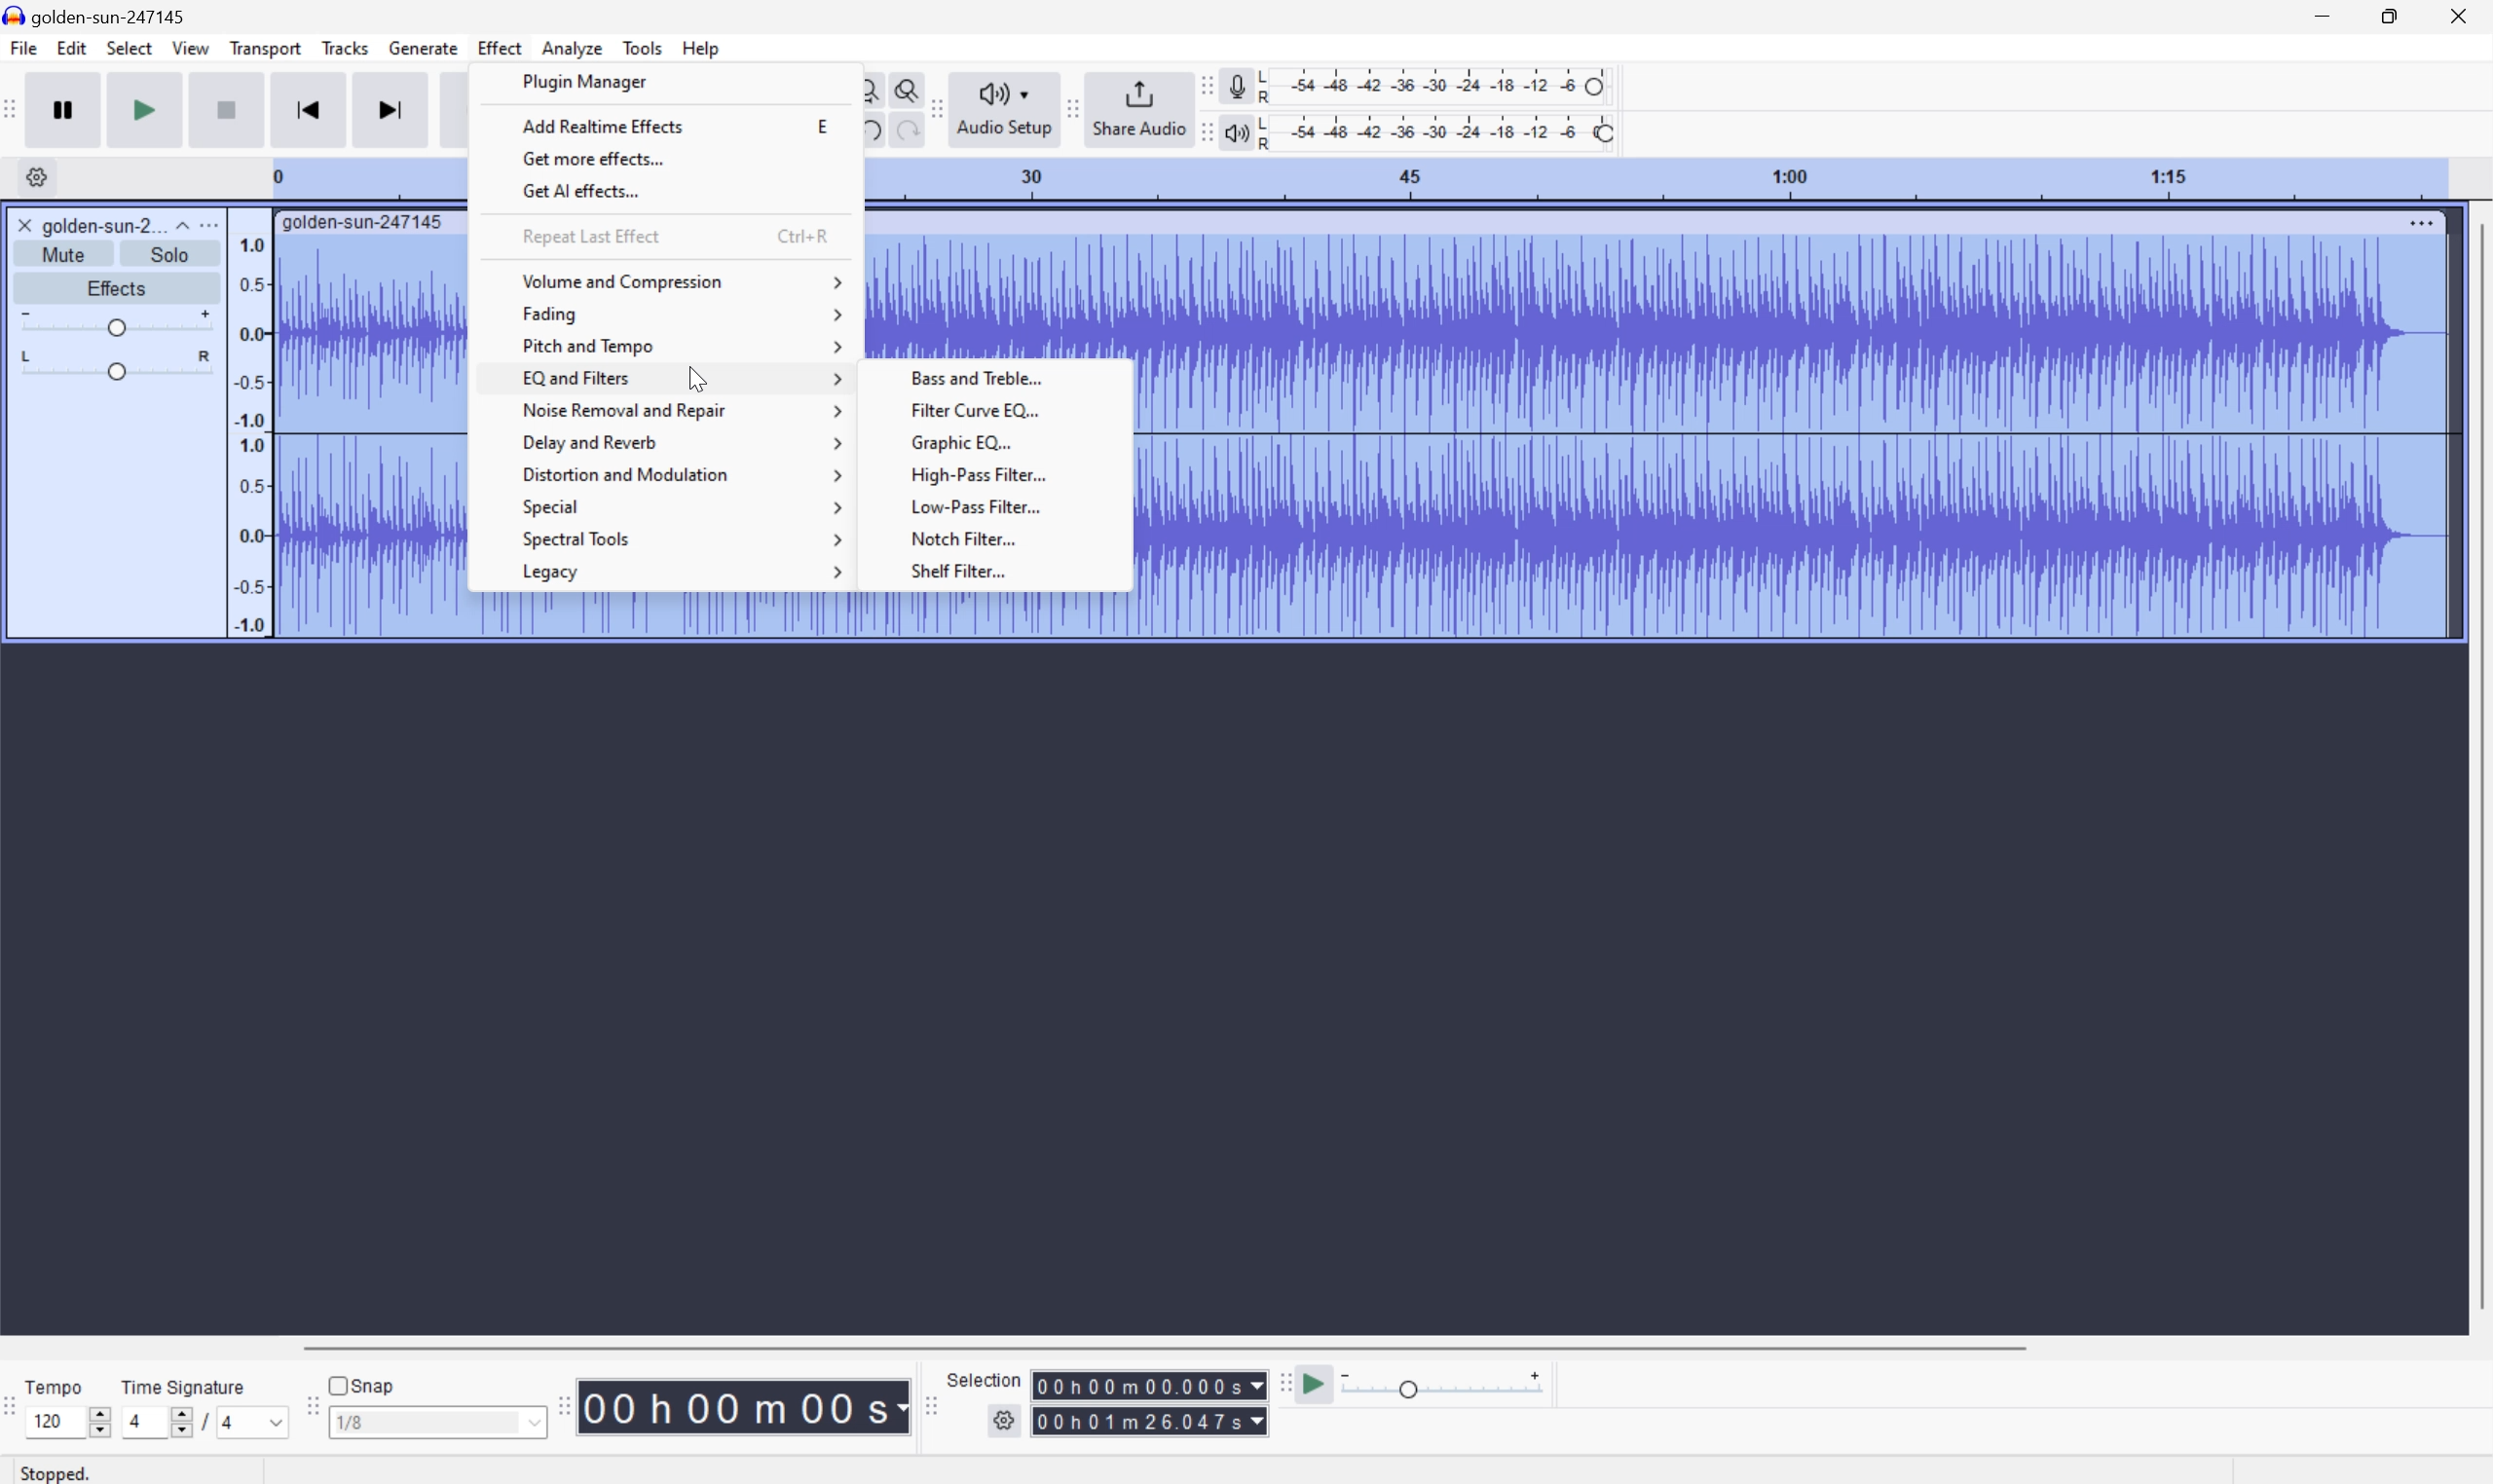 This screenshot has width=2493, height=1484. What do you see at coordinates (153, 1421) in the screenshot?
I see `4 slider` at bounding box center [153, 1421].